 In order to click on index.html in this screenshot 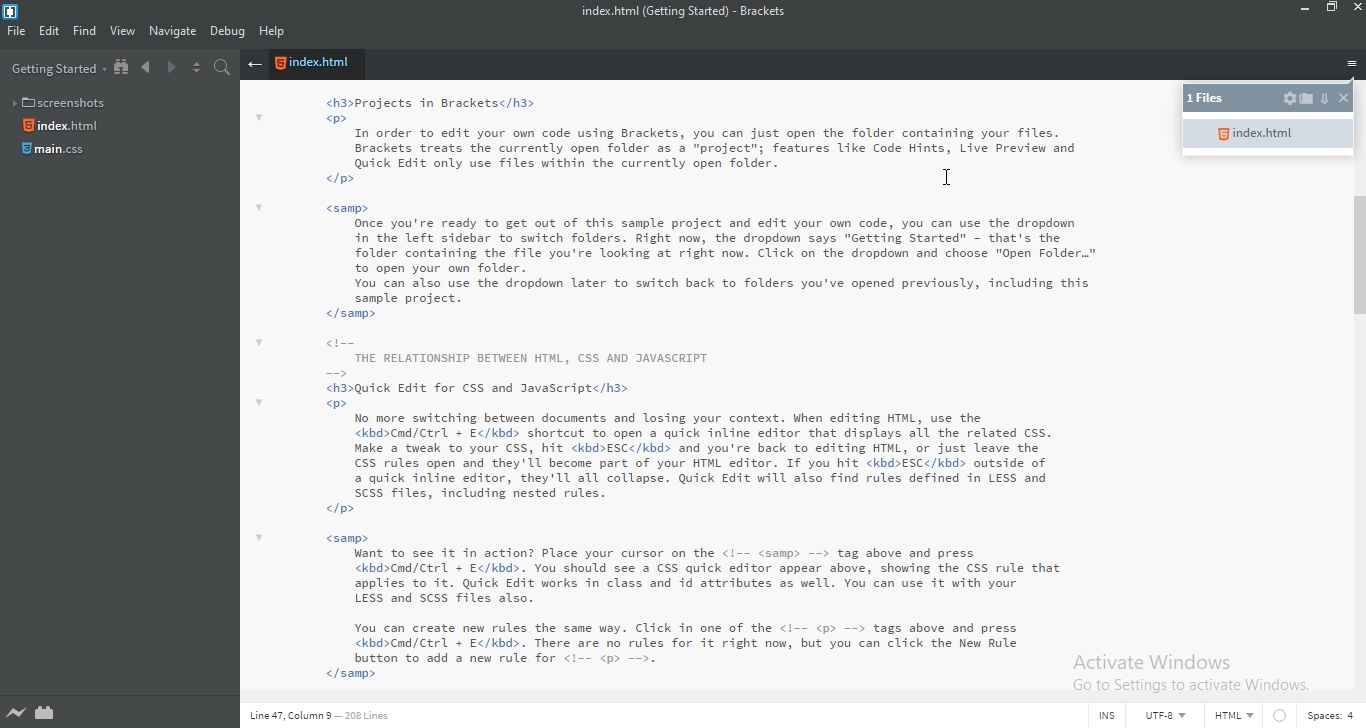, I will do `click(1273, 133)`.